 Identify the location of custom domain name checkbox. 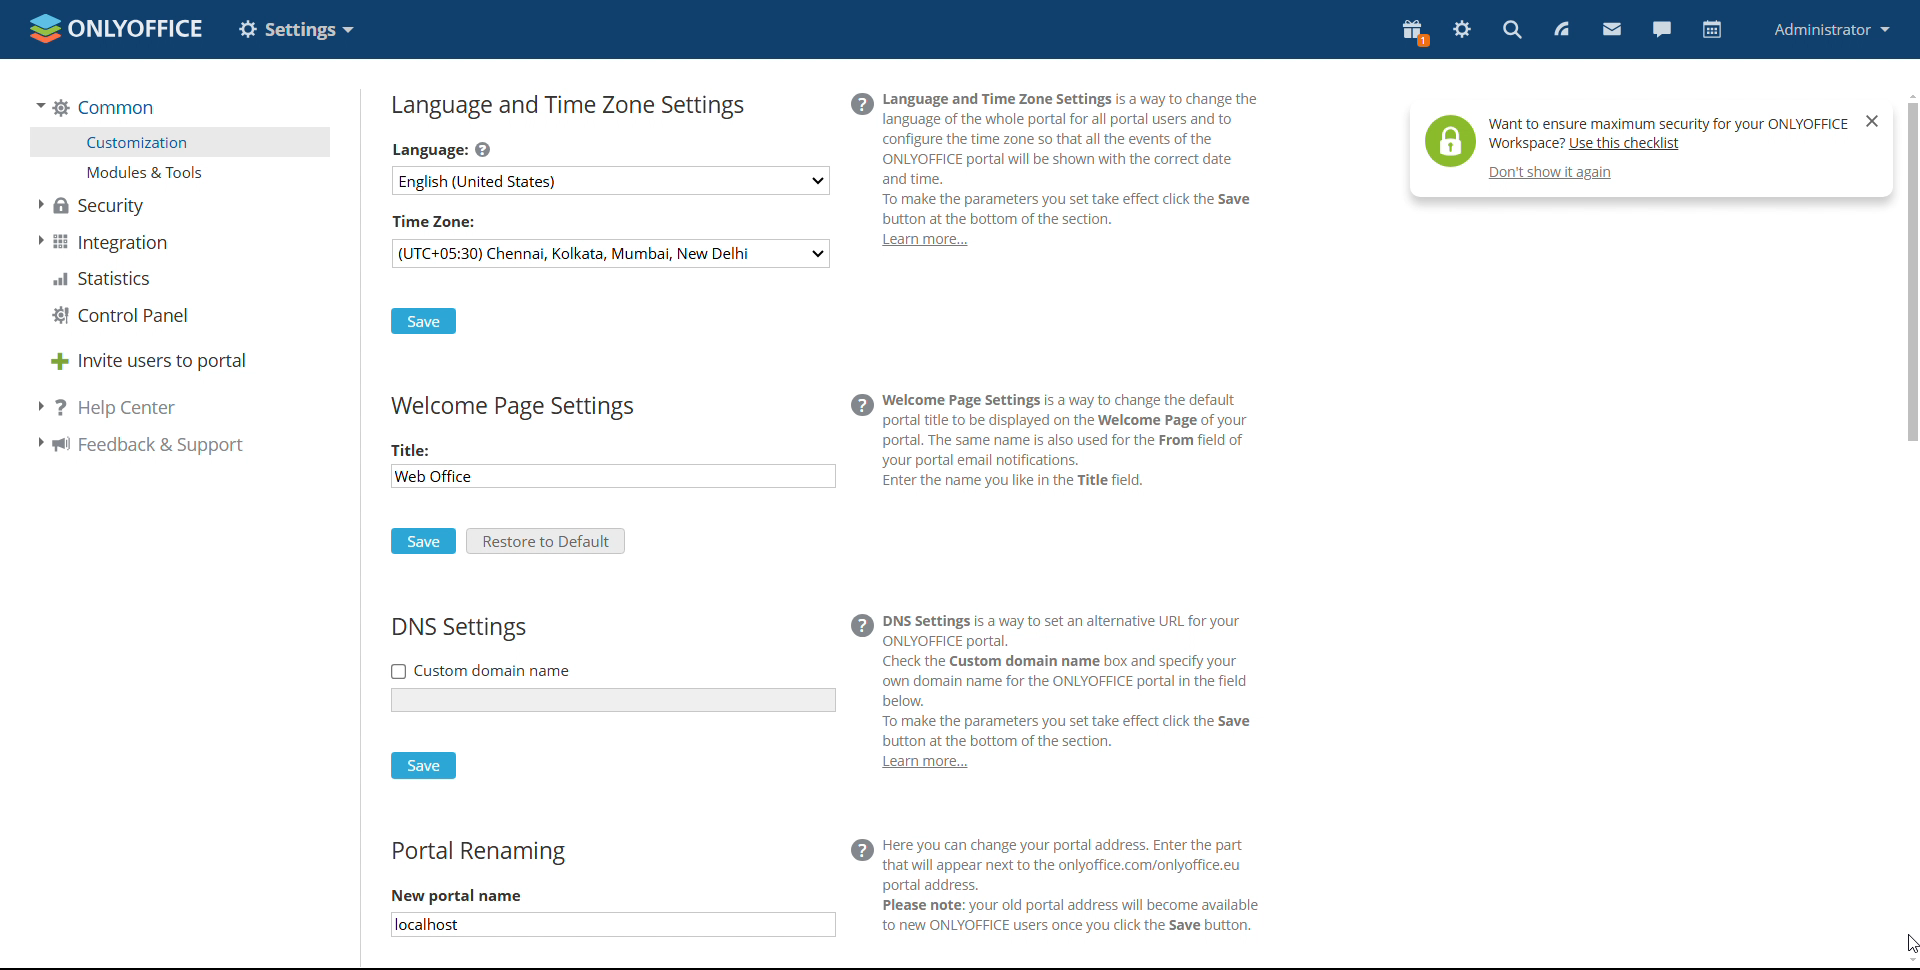
(480, 670).